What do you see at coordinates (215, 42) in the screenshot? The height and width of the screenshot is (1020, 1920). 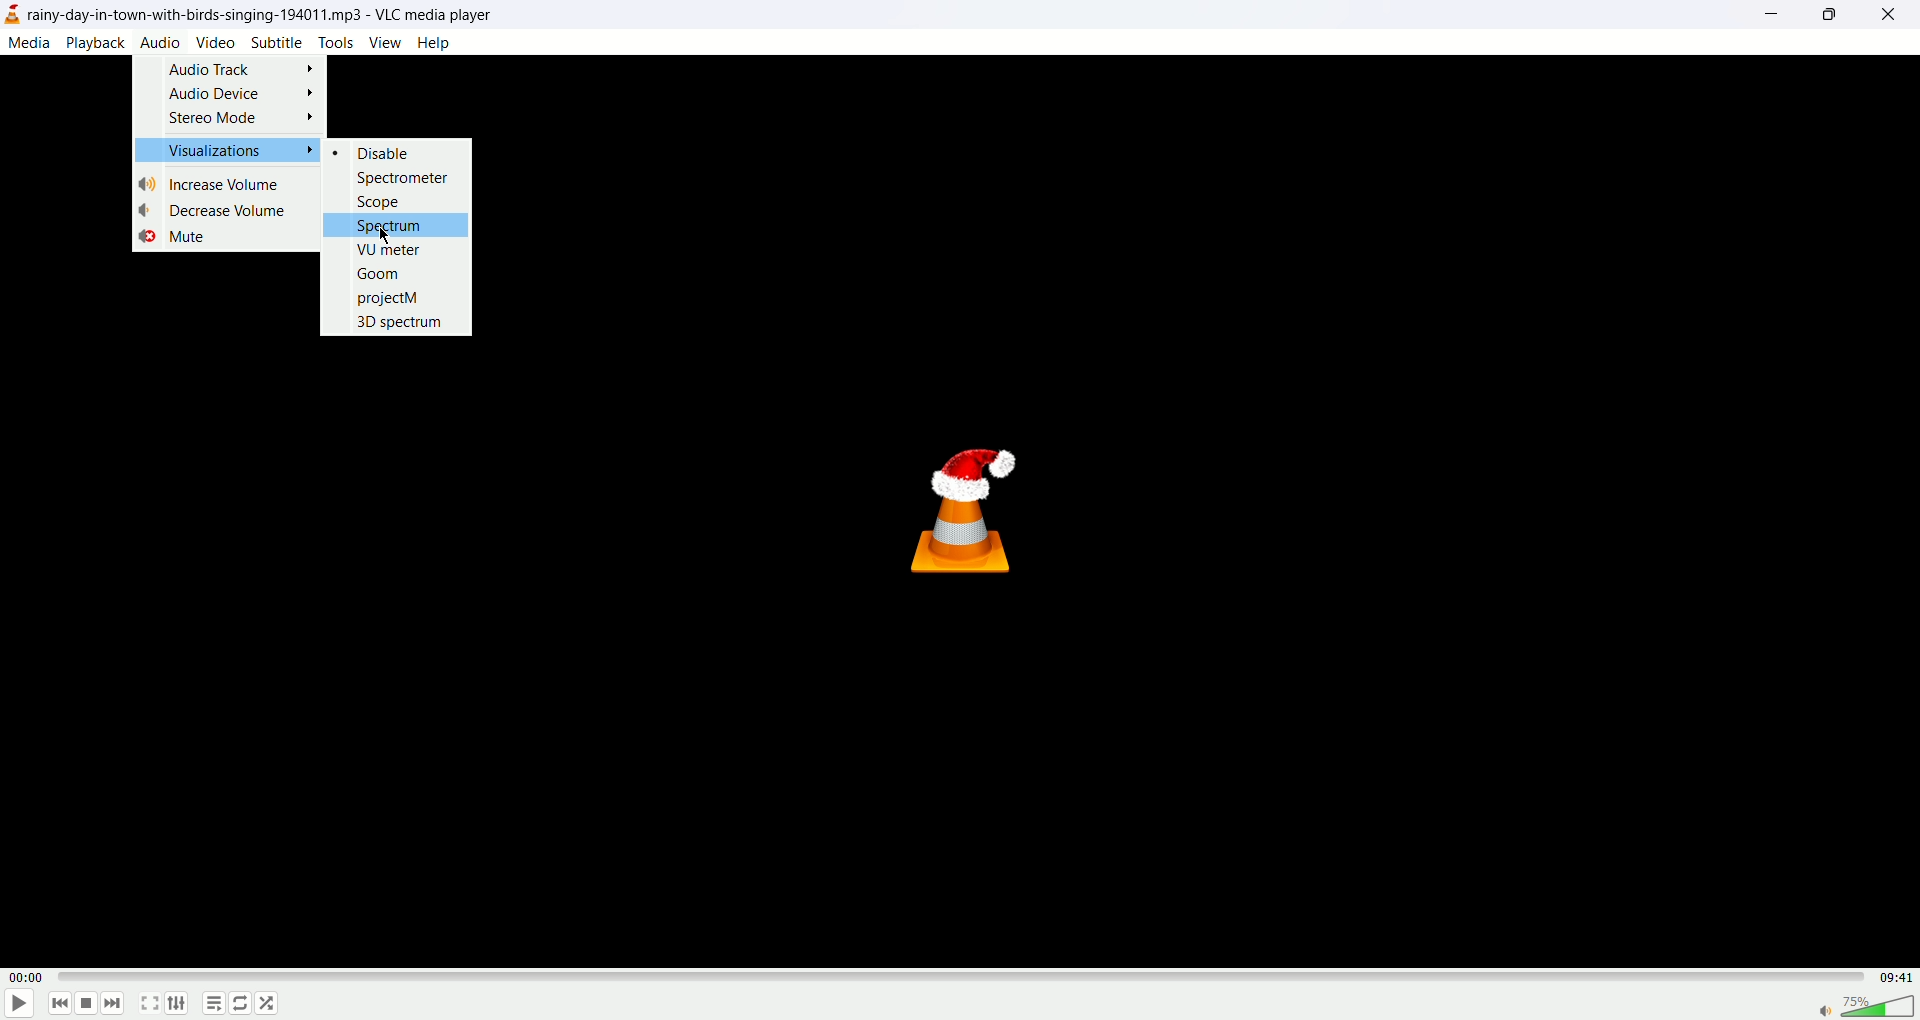 I see `video` at bounding box center [215, 42].